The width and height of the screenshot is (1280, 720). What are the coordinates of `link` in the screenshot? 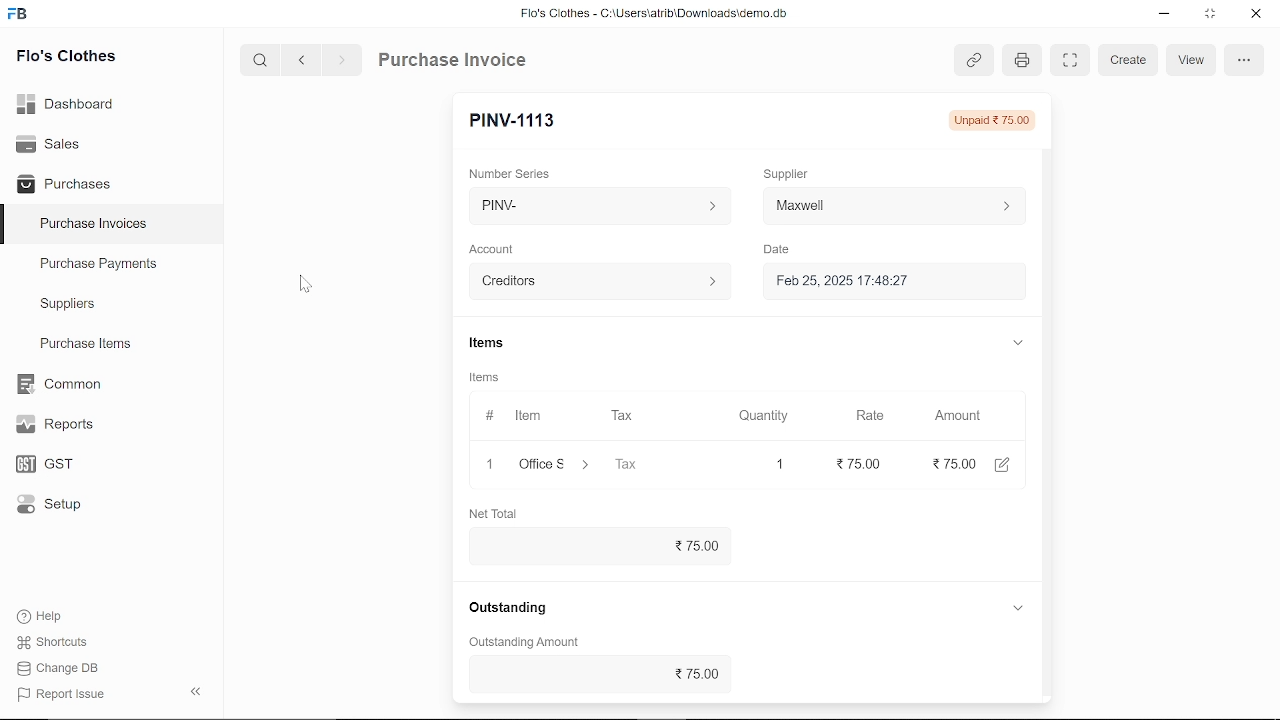 It's located at (973, 60).